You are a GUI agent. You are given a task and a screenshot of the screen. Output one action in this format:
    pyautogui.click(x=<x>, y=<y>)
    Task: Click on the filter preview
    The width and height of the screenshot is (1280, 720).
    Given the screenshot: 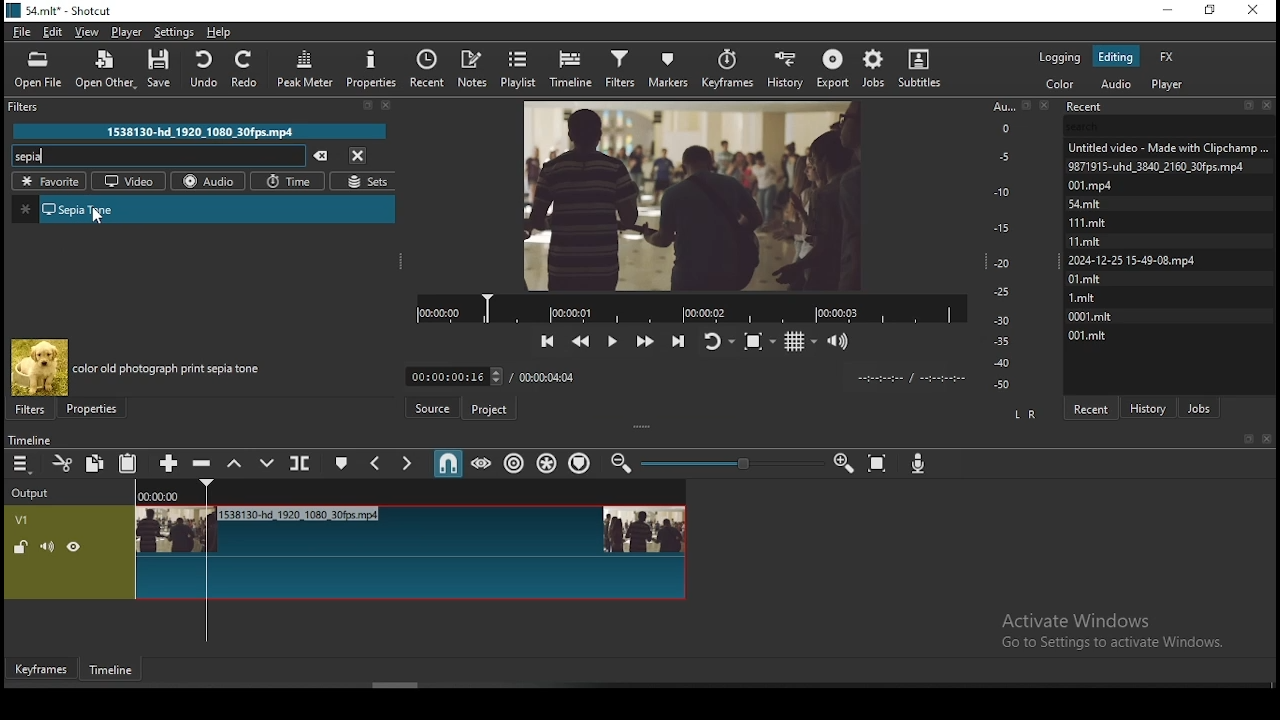 What is the action you would take?
    pyautogui.click(x=38, y=367)
    